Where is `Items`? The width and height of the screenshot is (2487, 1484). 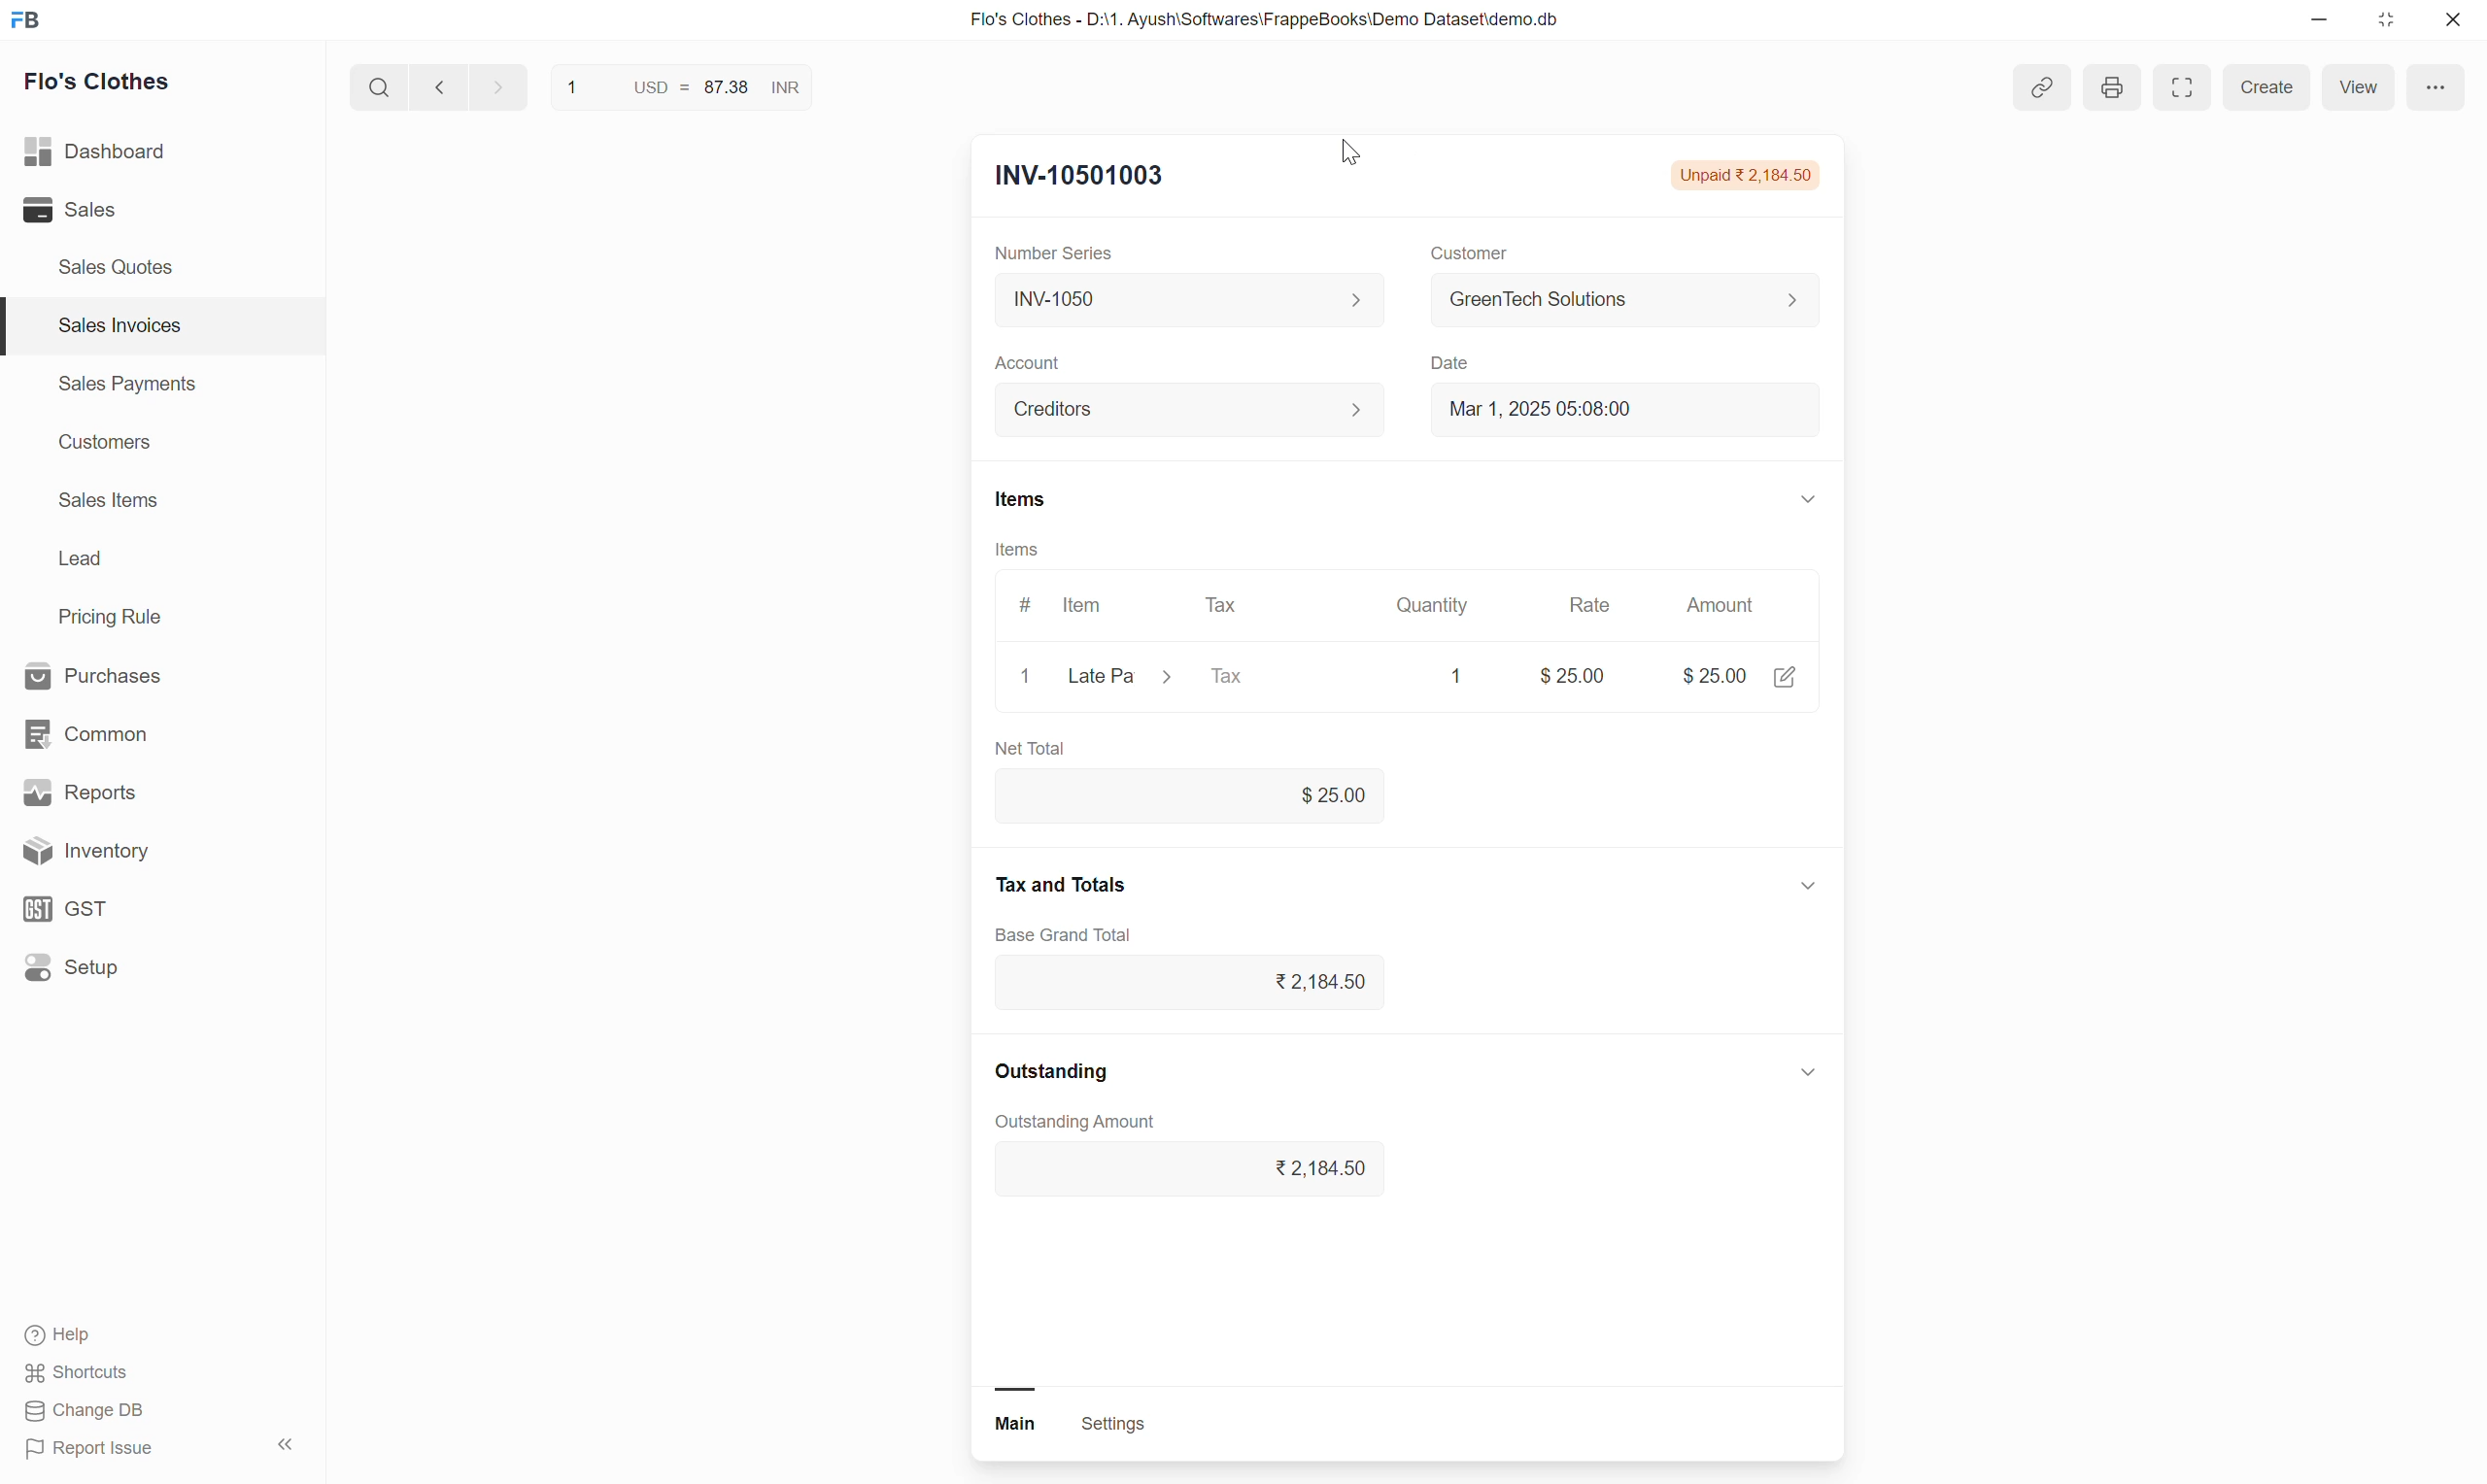 Items is located at coordinates (1017, 551).